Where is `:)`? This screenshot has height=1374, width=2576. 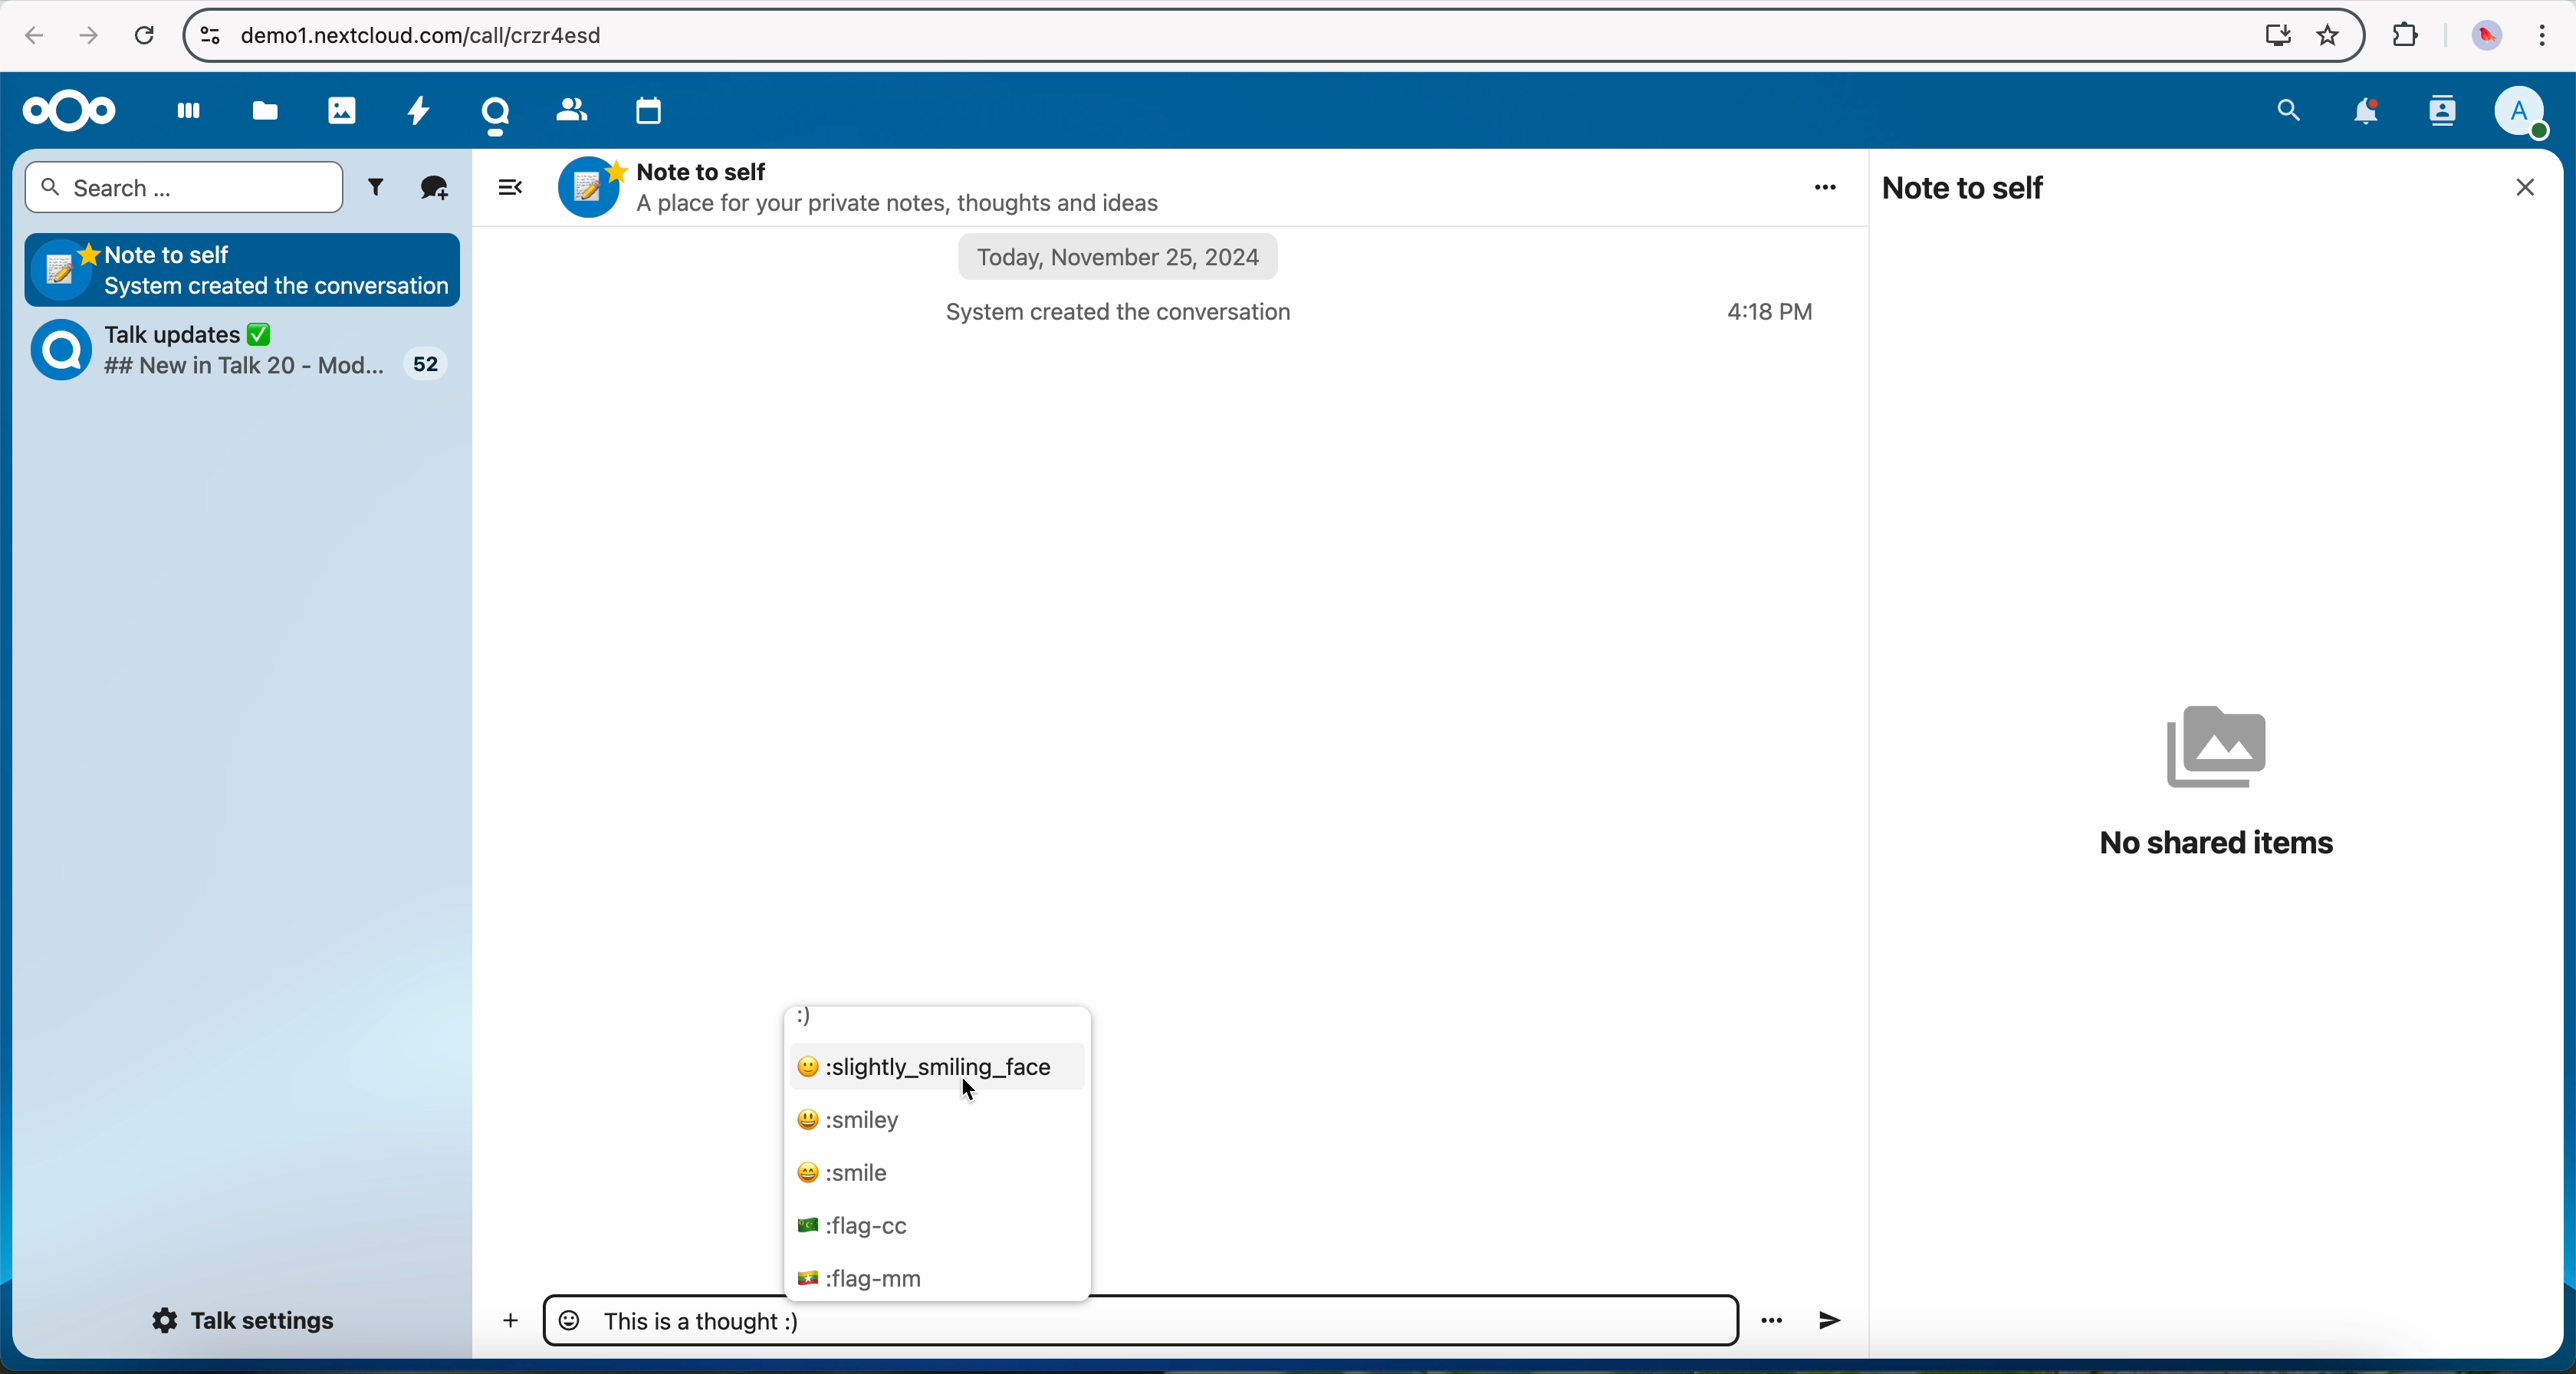
:) is located at coordinates (810, 1012).